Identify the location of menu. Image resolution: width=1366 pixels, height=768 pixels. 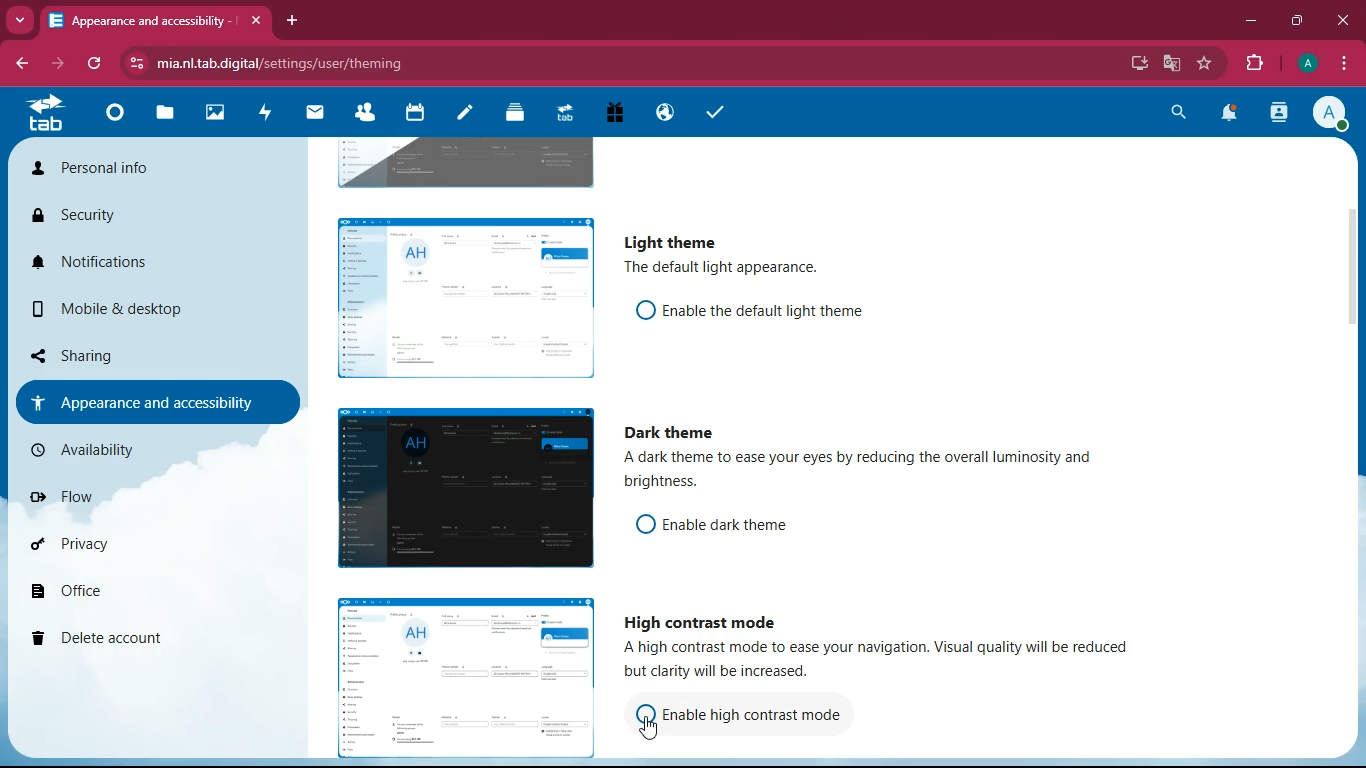
(1343, 65).